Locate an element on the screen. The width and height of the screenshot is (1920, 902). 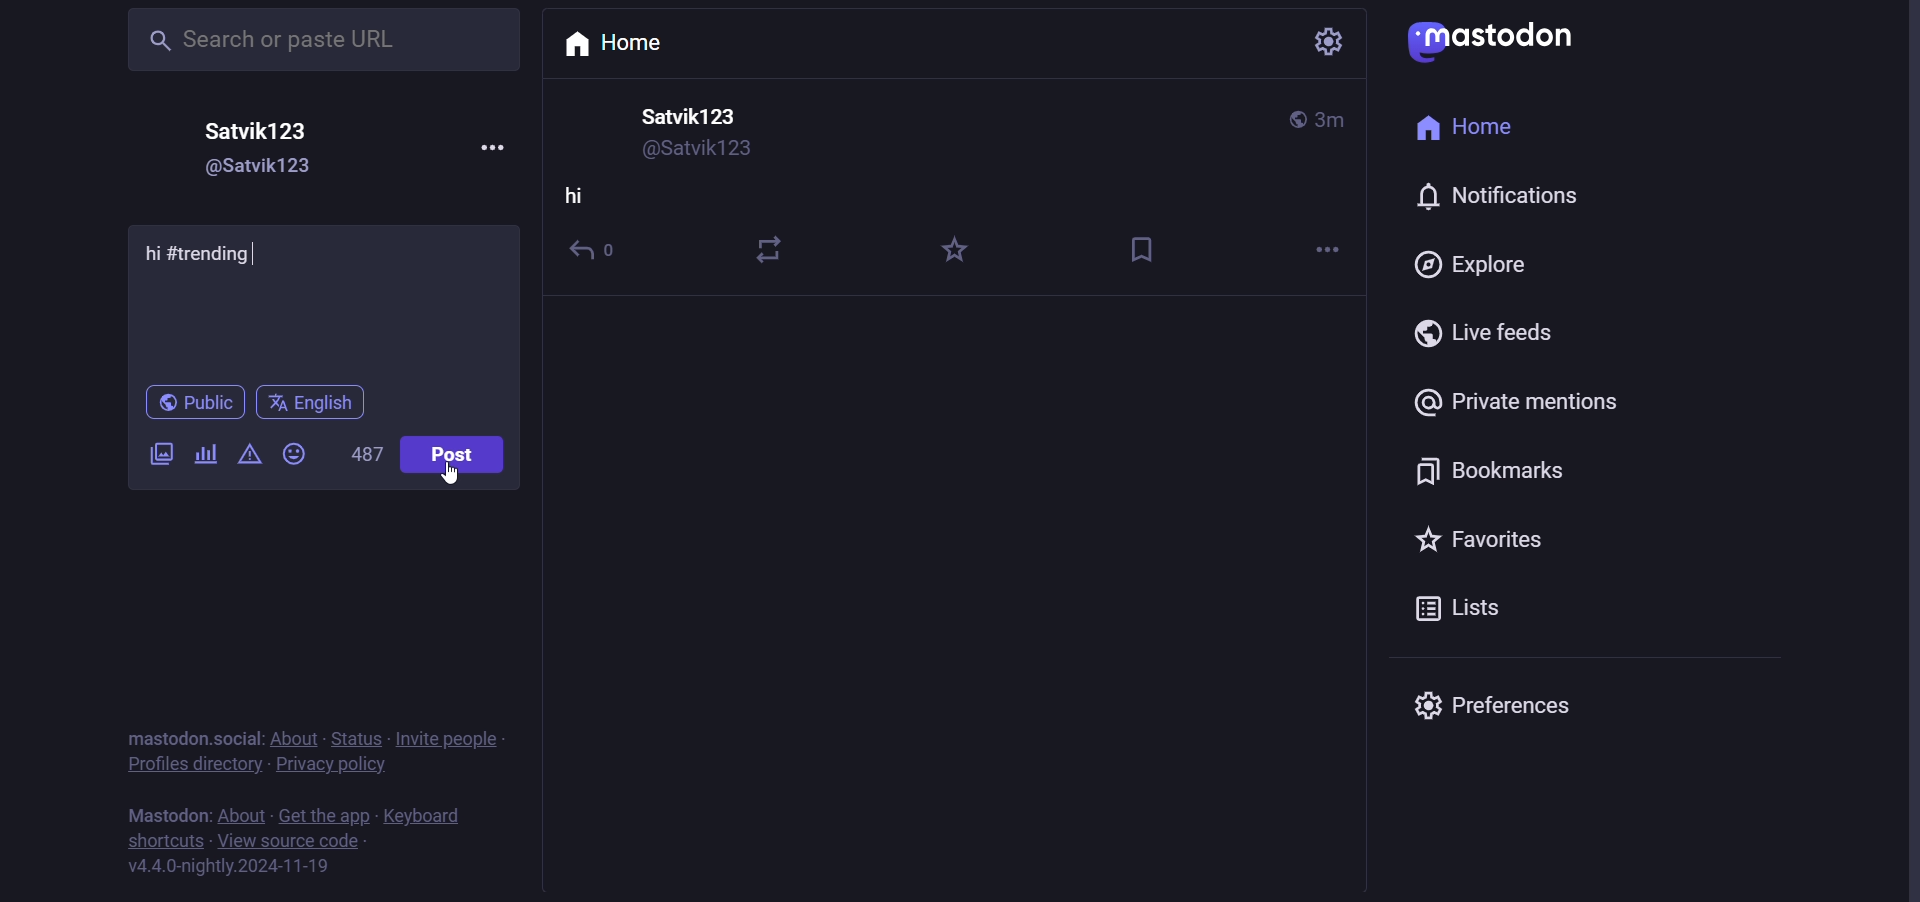
favorite is located at coordinates (955, 252).